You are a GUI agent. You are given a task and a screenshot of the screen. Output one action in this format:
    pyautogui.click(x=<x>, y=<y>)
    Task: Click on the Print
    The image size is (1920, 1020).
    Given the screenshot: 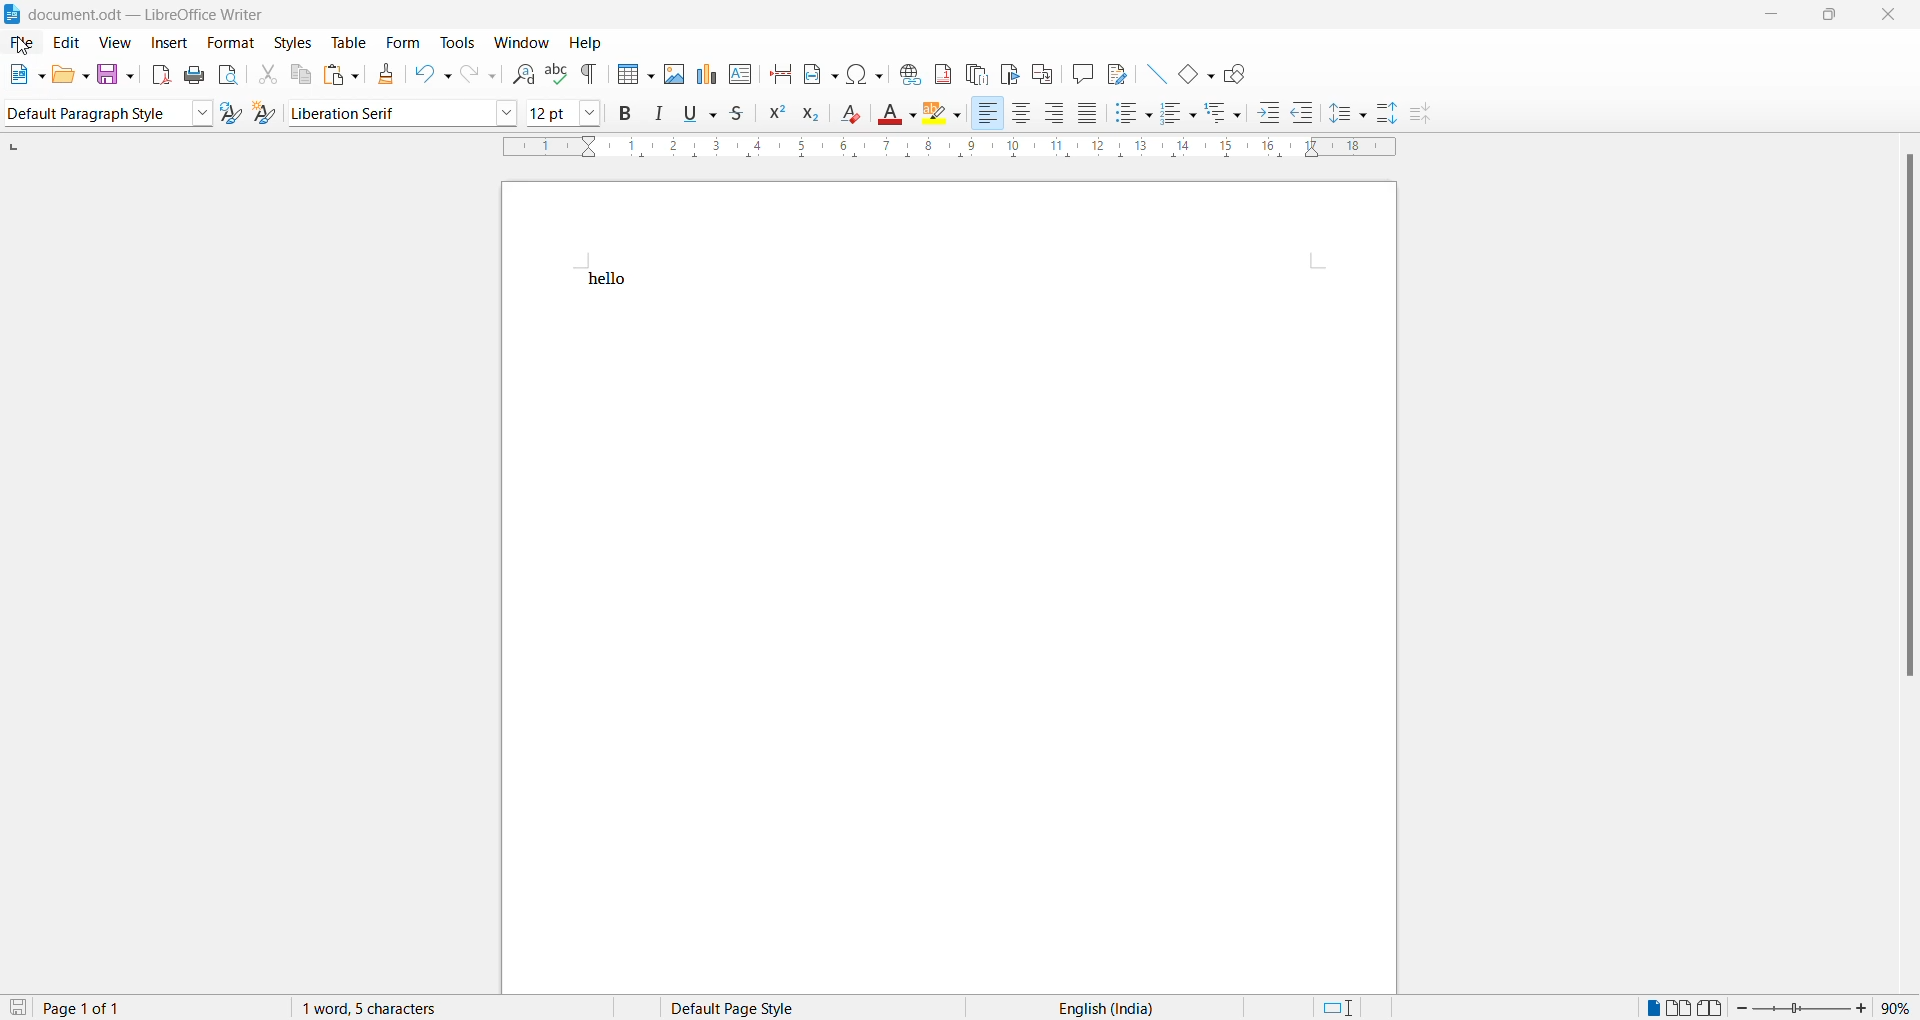 What is the action you would take?
    pyautogui.click(x=193, y=77)
    